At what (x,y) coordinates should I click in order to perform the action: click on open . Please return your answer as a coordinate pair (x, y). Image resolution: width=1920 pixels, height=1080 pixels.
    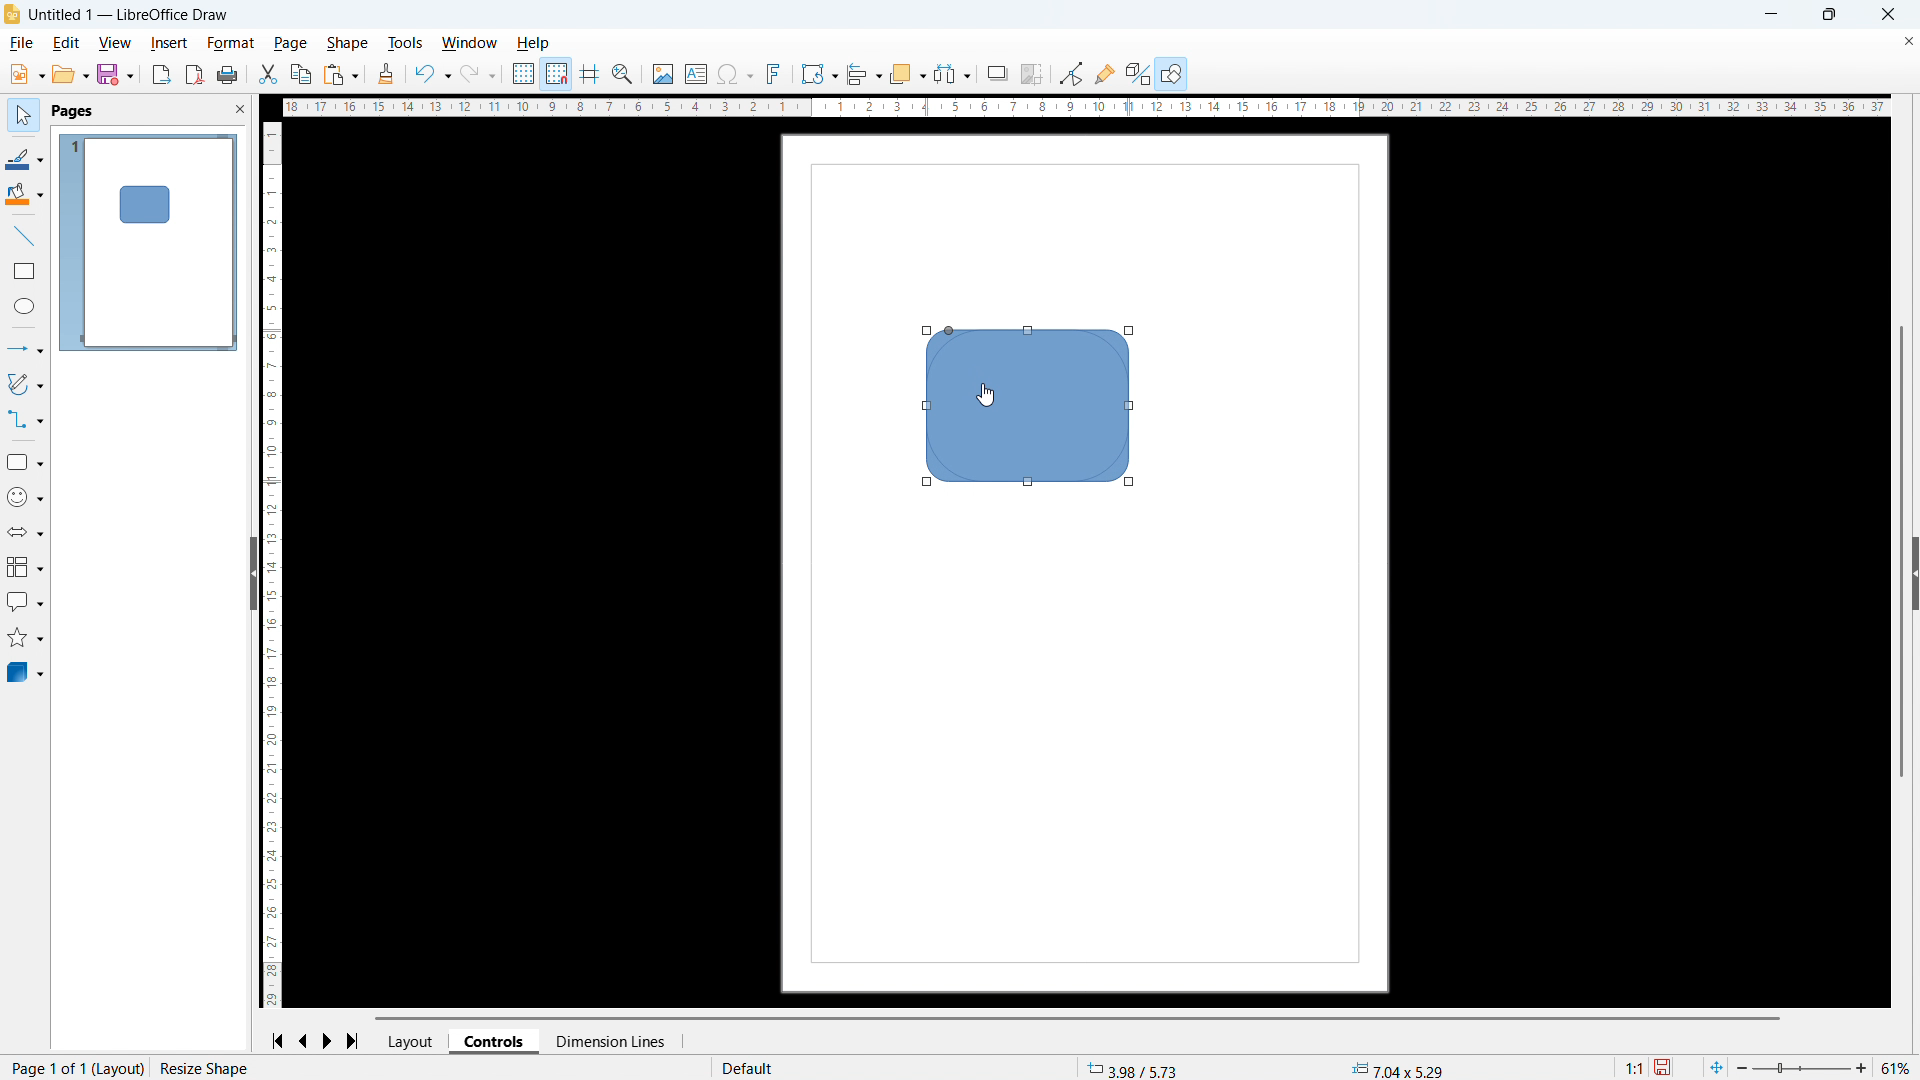
    Looking at the image, I should click on (71, 74).